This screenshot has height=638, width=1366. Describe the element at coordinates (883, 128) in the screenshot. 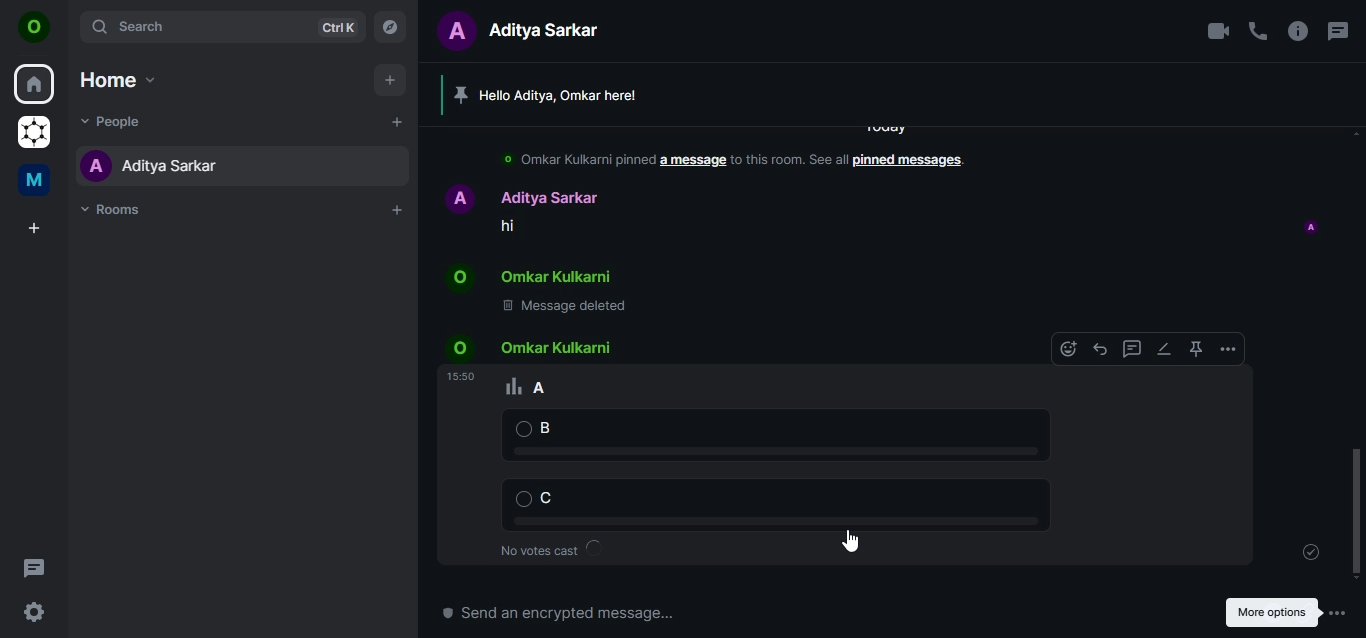

I see `Today` at that location.